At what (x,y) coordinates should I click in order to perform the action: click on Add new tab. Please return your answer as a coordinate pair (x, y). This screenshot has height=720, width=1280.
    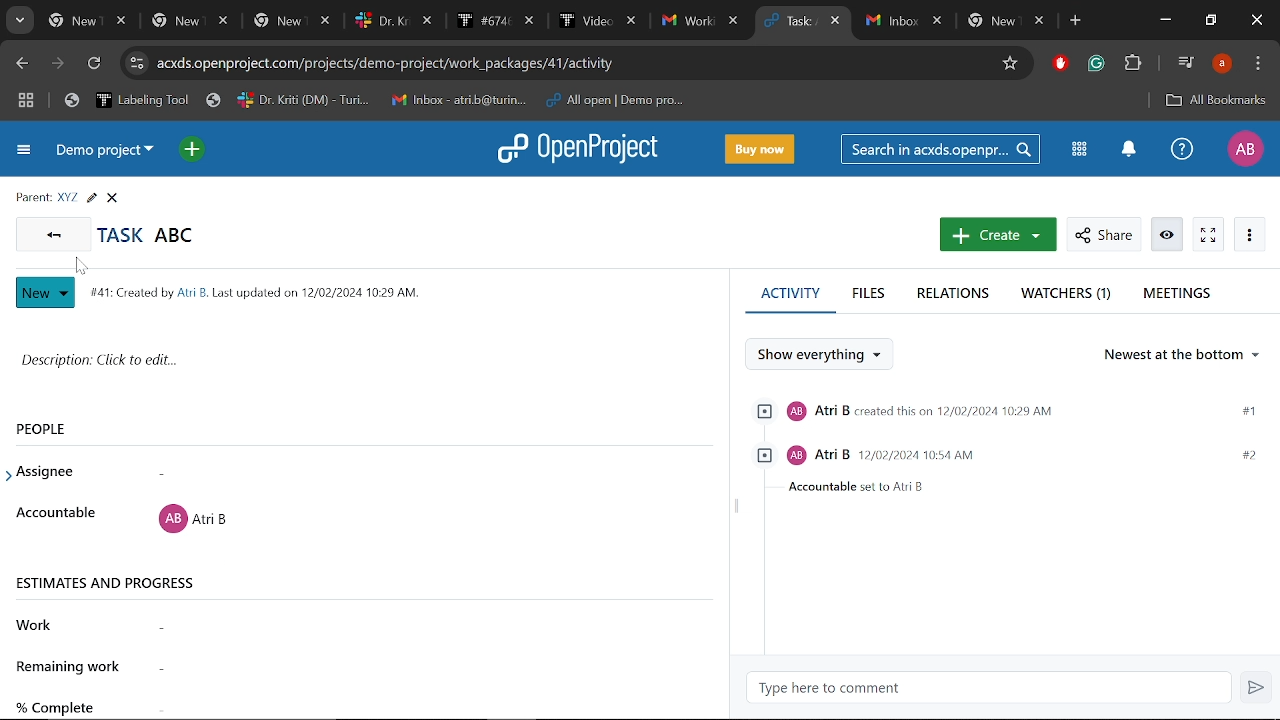
    Looking at the image, I should click on (1074, 22).